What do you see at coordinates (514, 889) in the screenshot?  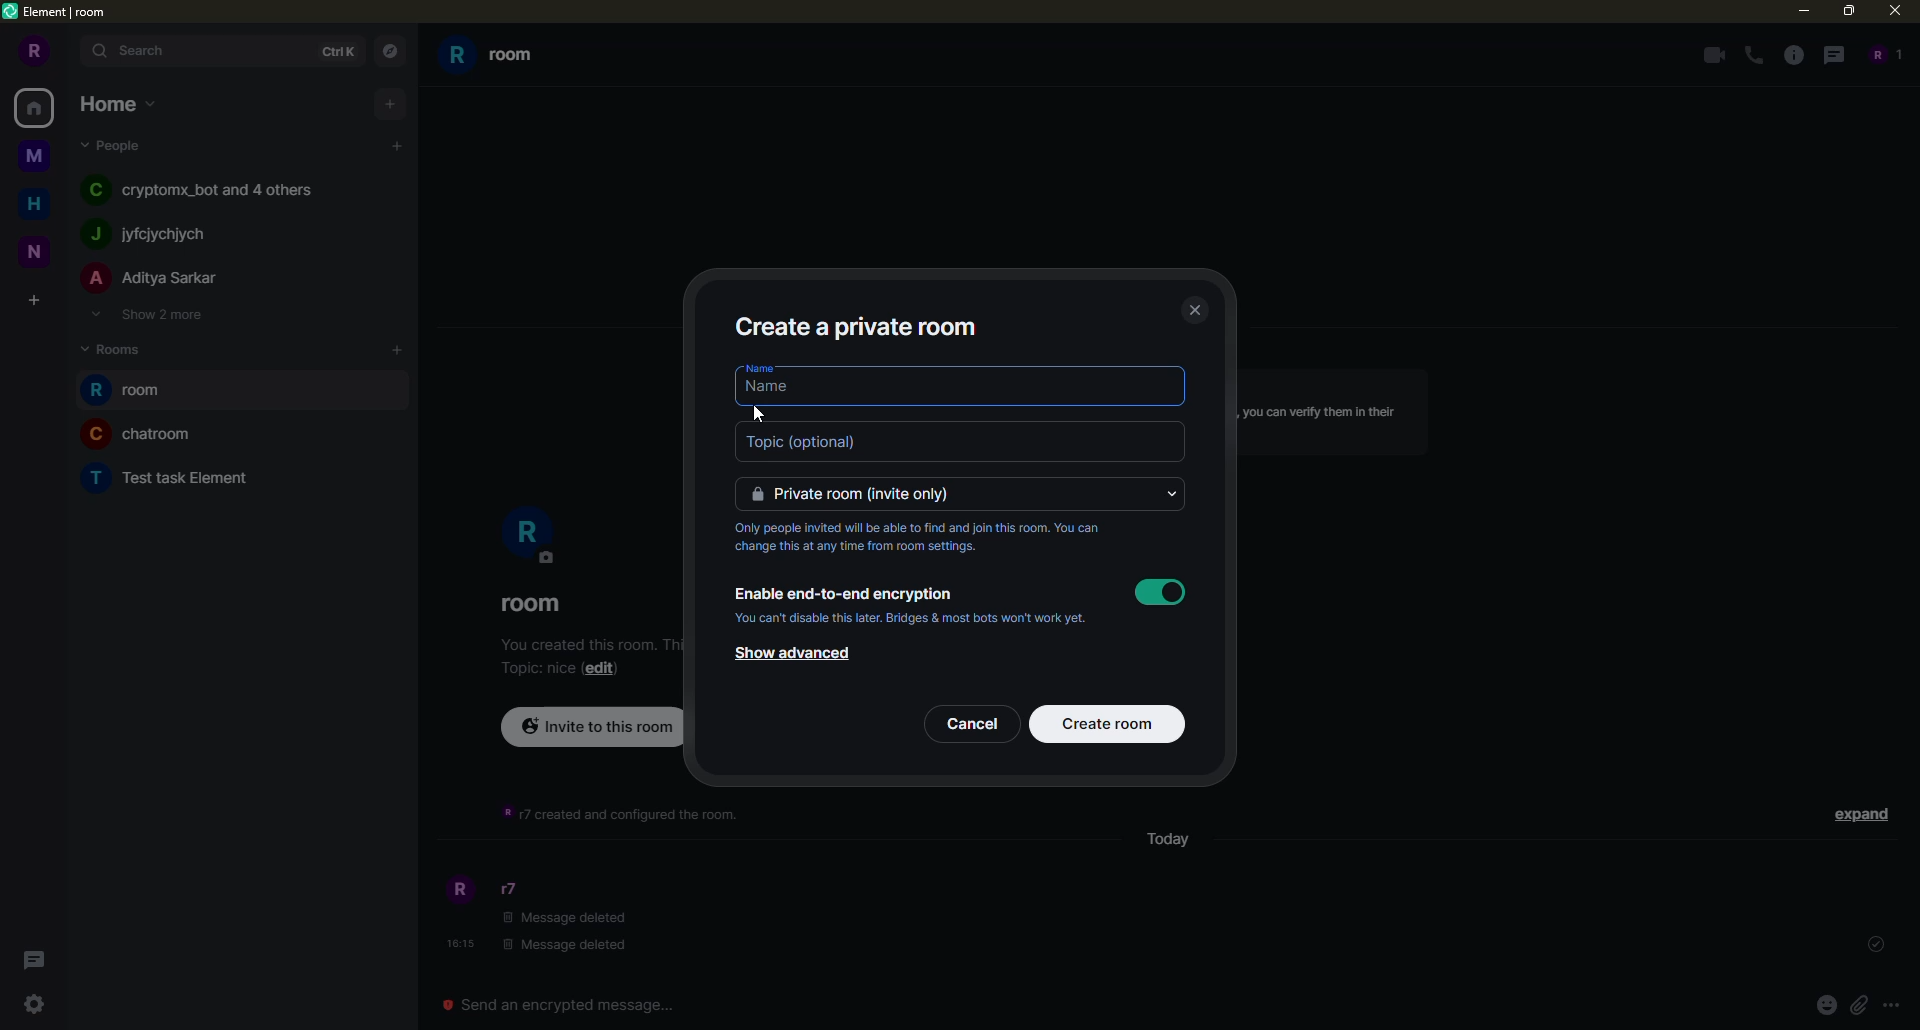 I see `people` at bounding box center [514, 889].